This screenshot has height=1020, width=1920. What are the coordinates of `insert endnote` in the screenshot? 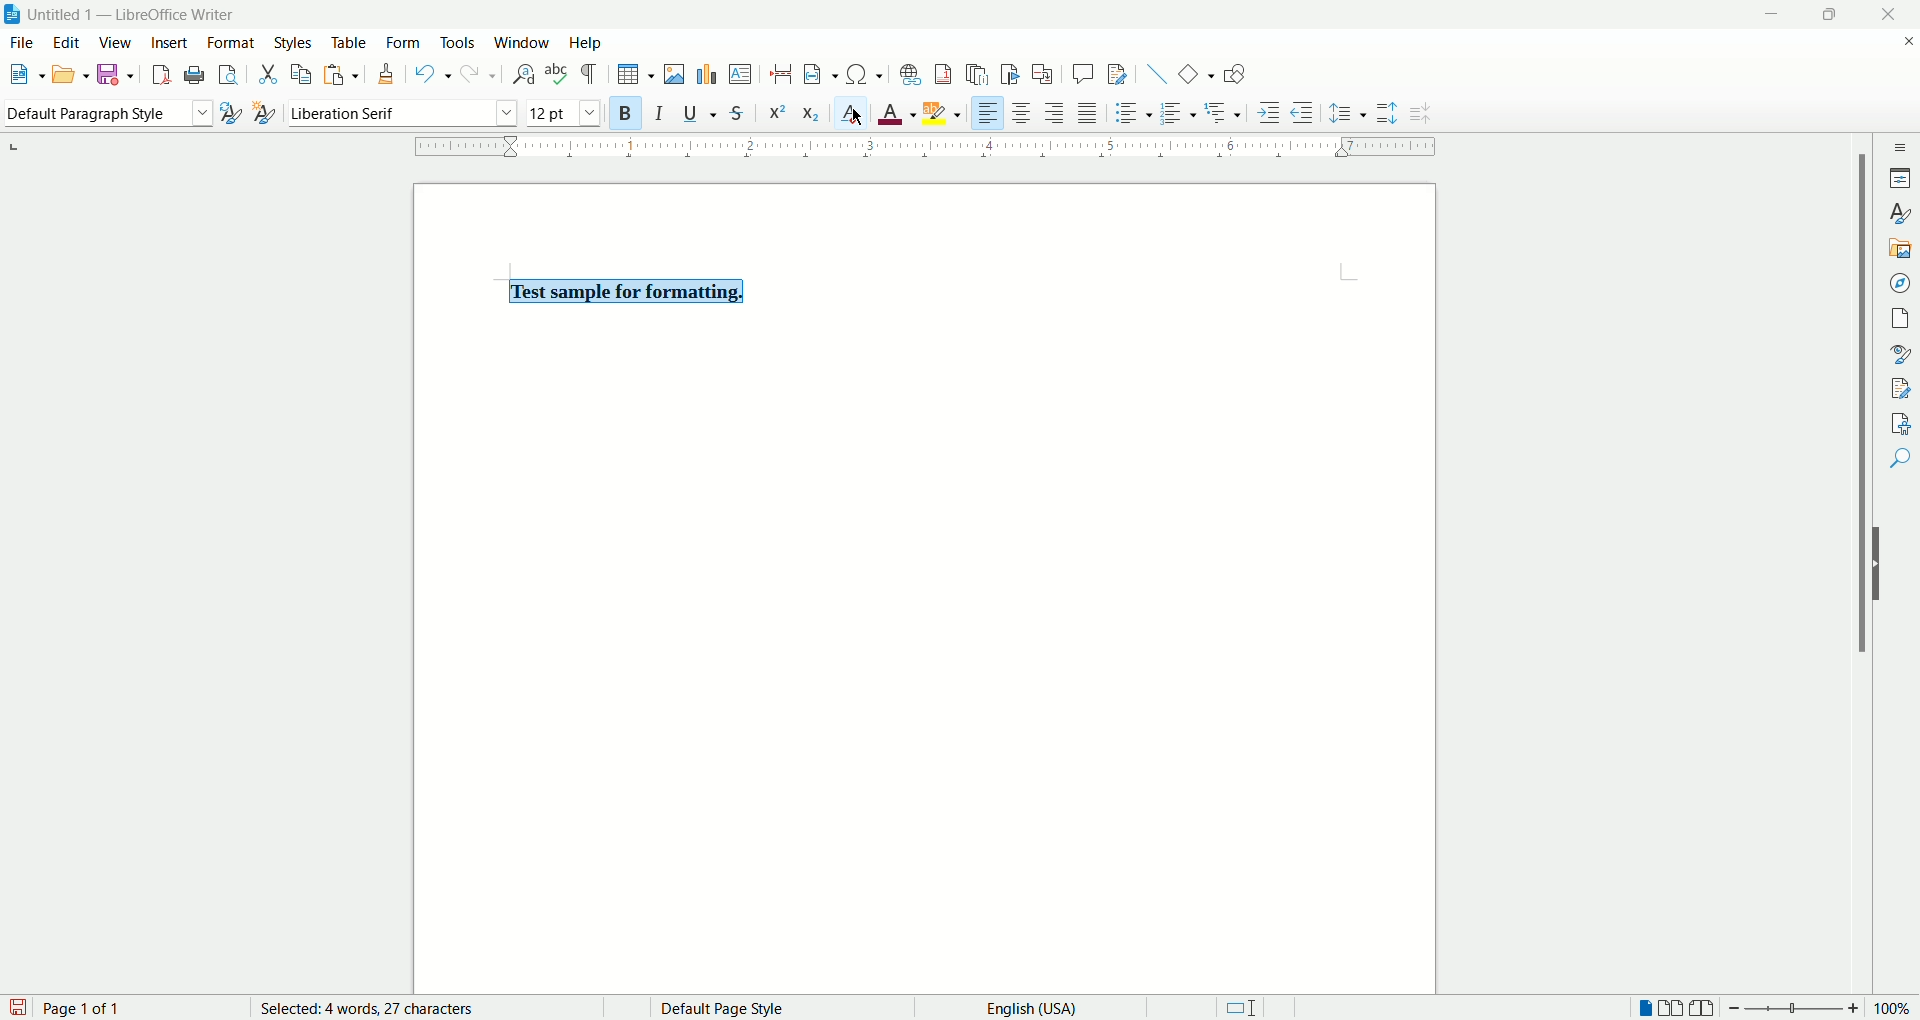 It's located at (975, 74).